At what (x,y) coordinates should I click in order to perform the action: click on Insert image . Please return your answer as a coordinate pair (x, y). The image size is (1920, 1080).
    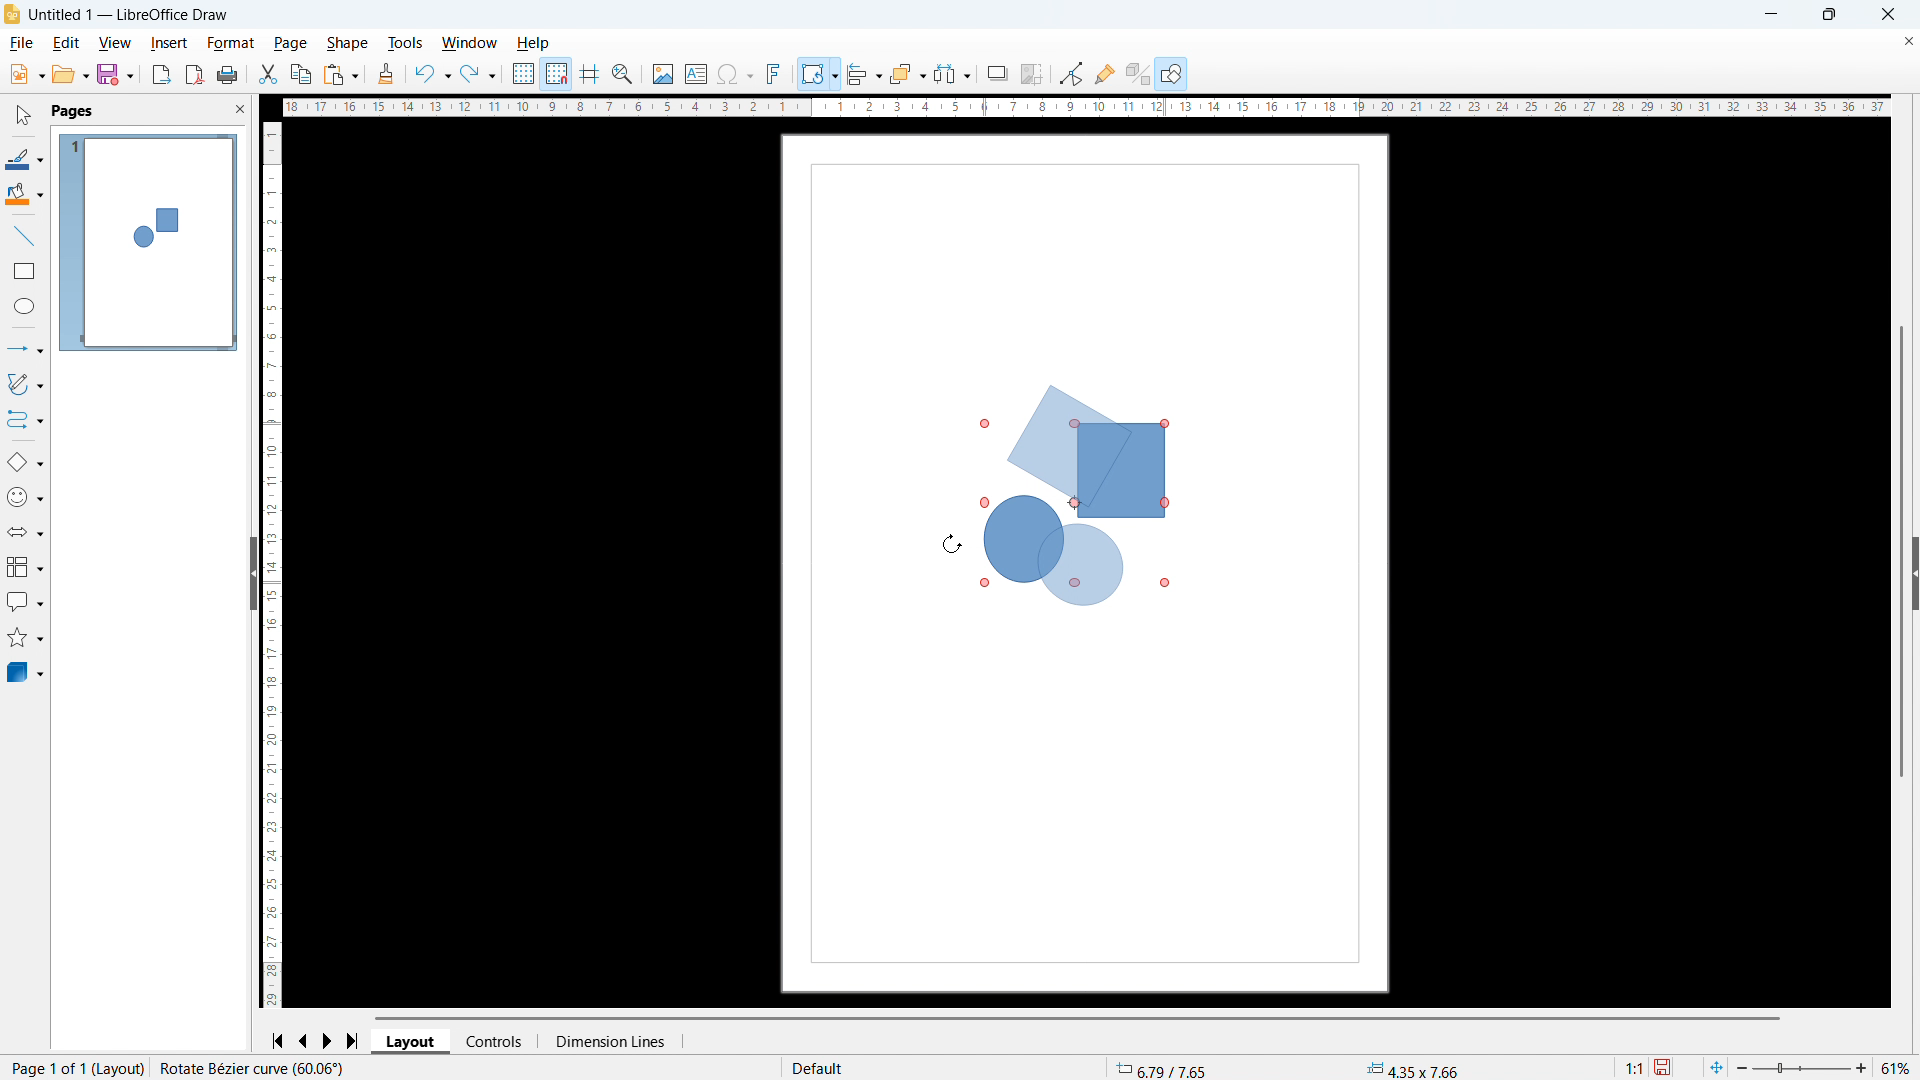
    Looking at the image, I should click on (665, 73).